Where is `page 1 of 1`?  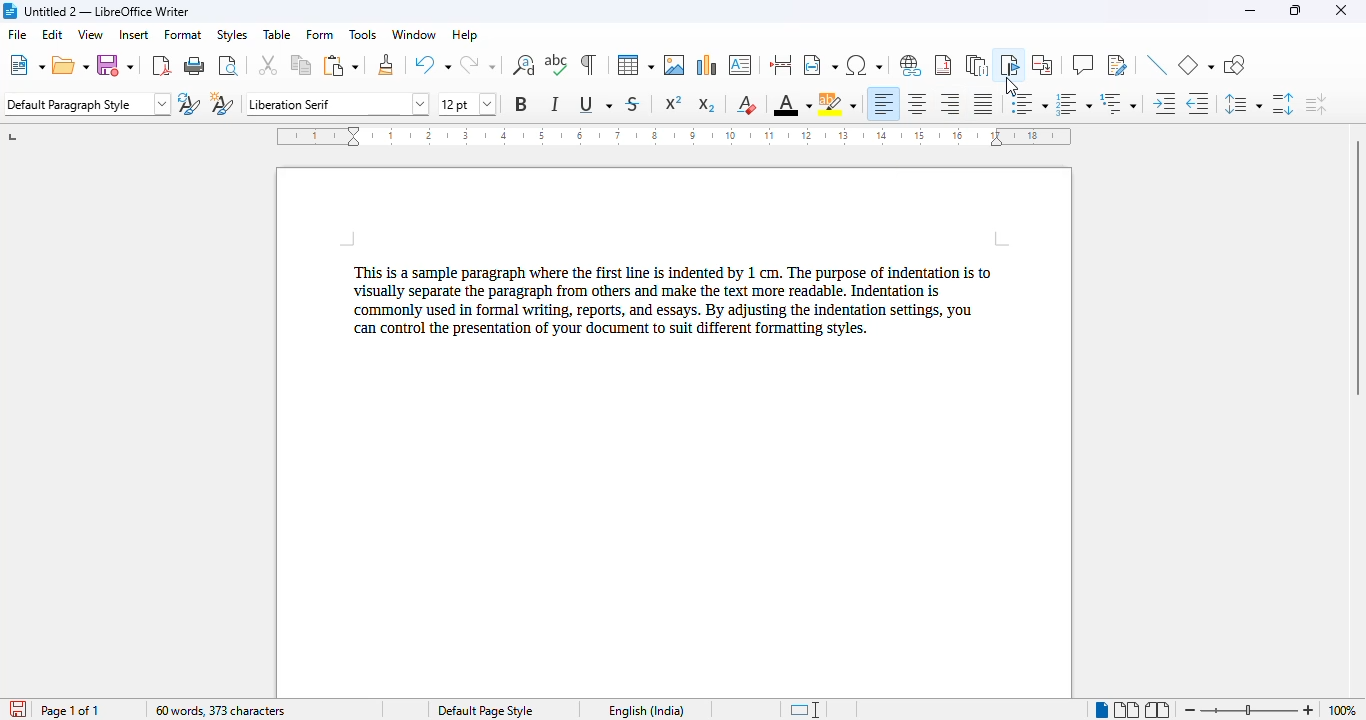 page 1 of 1 is located at coordinates (70, 710).